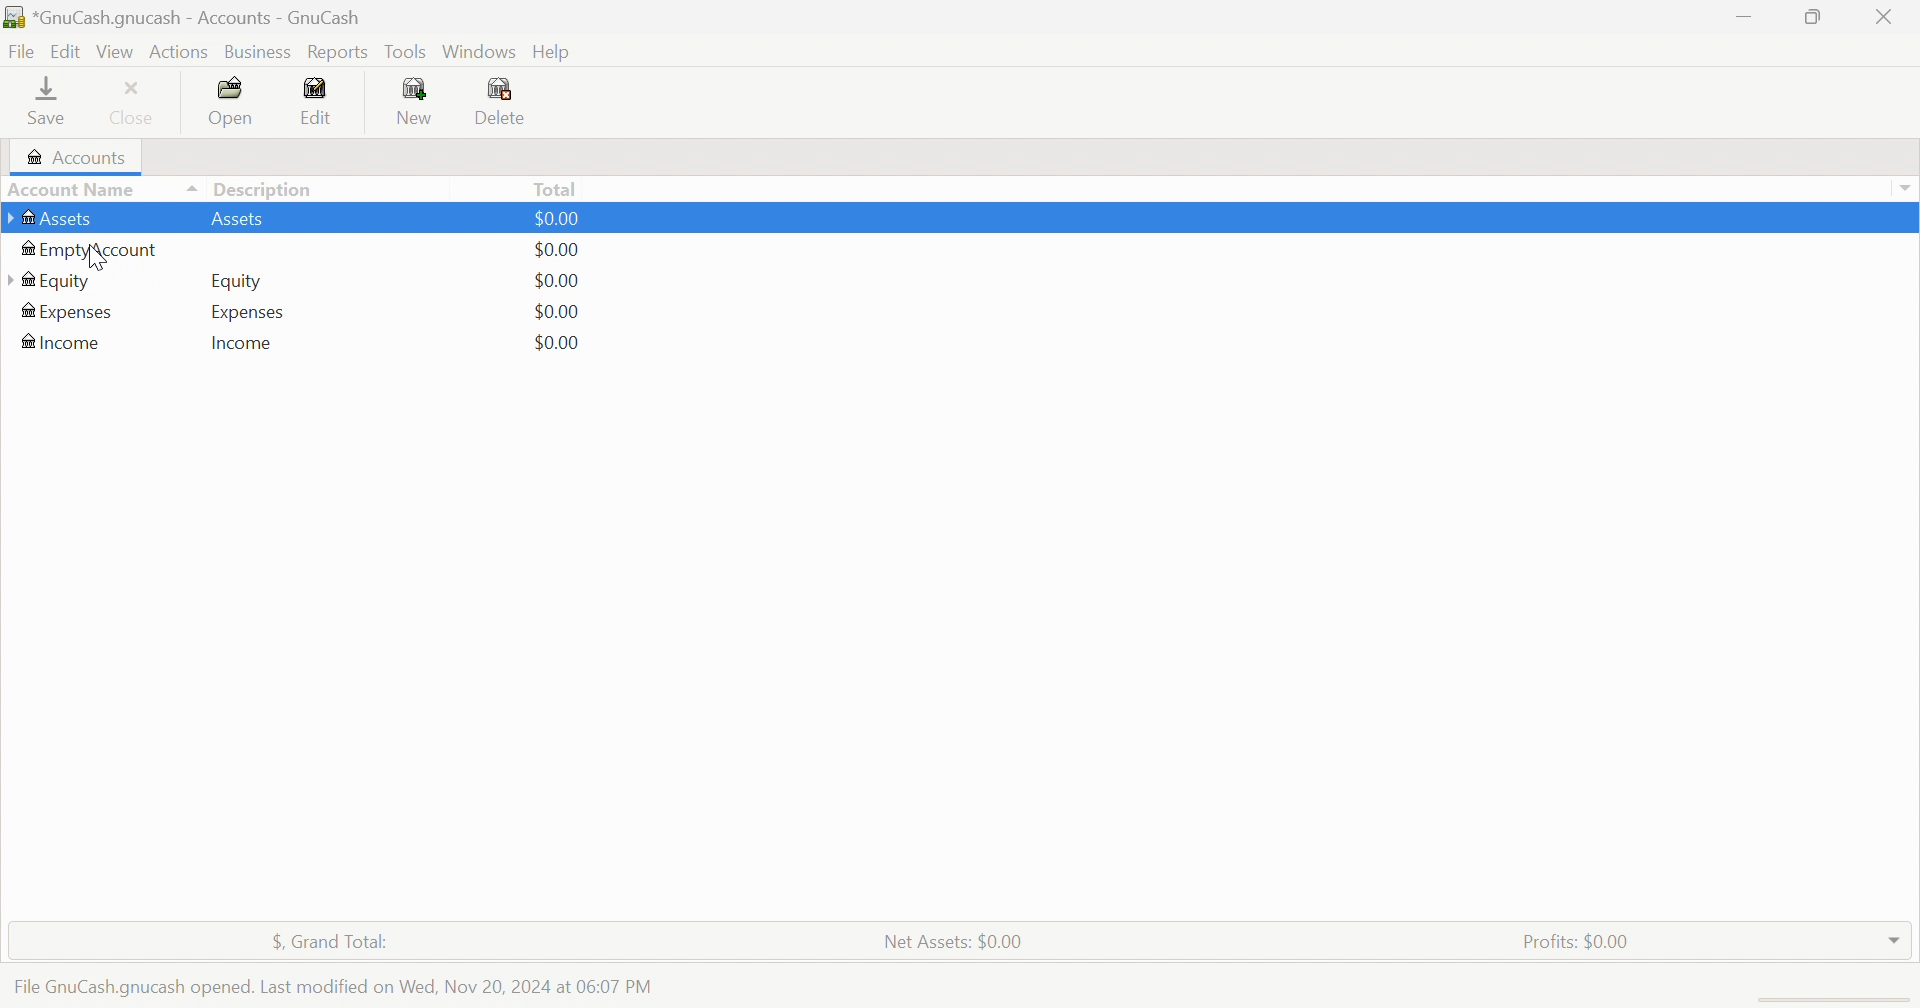  What do you see at coordinates (554, 344) in the screenshot?
I see `$0.00` at bounding box center [554, 344].